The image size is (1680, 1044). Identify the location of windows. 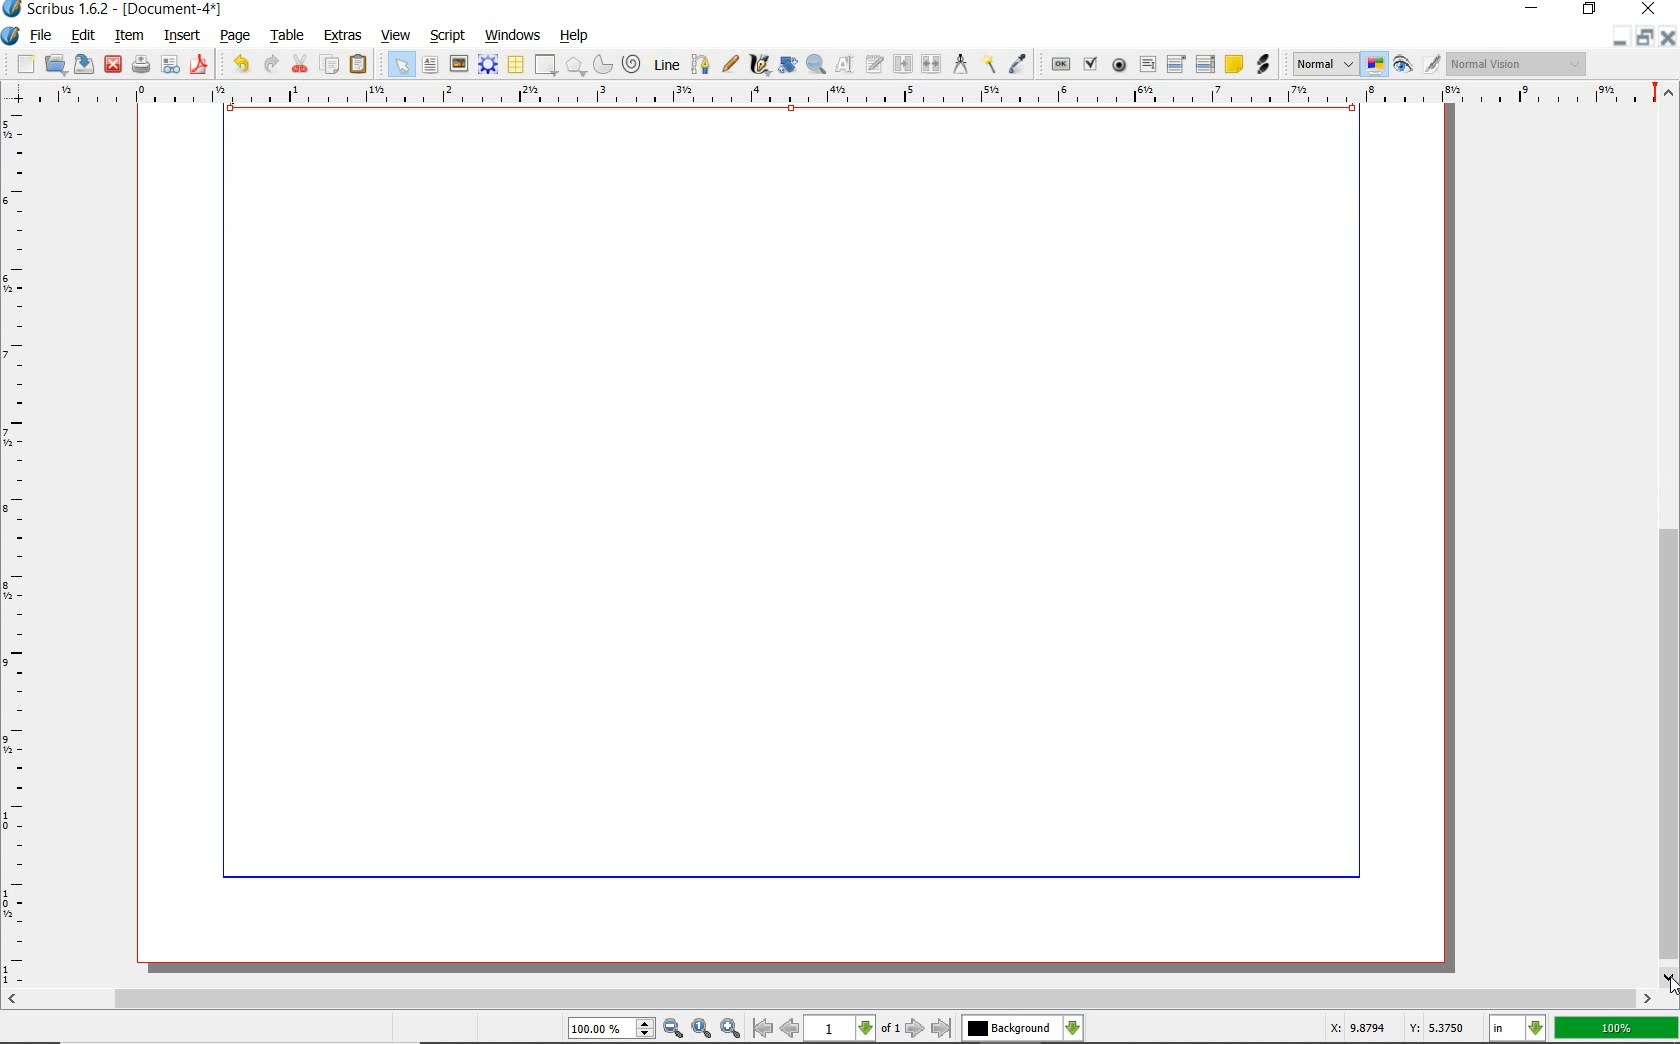
(512, 35).